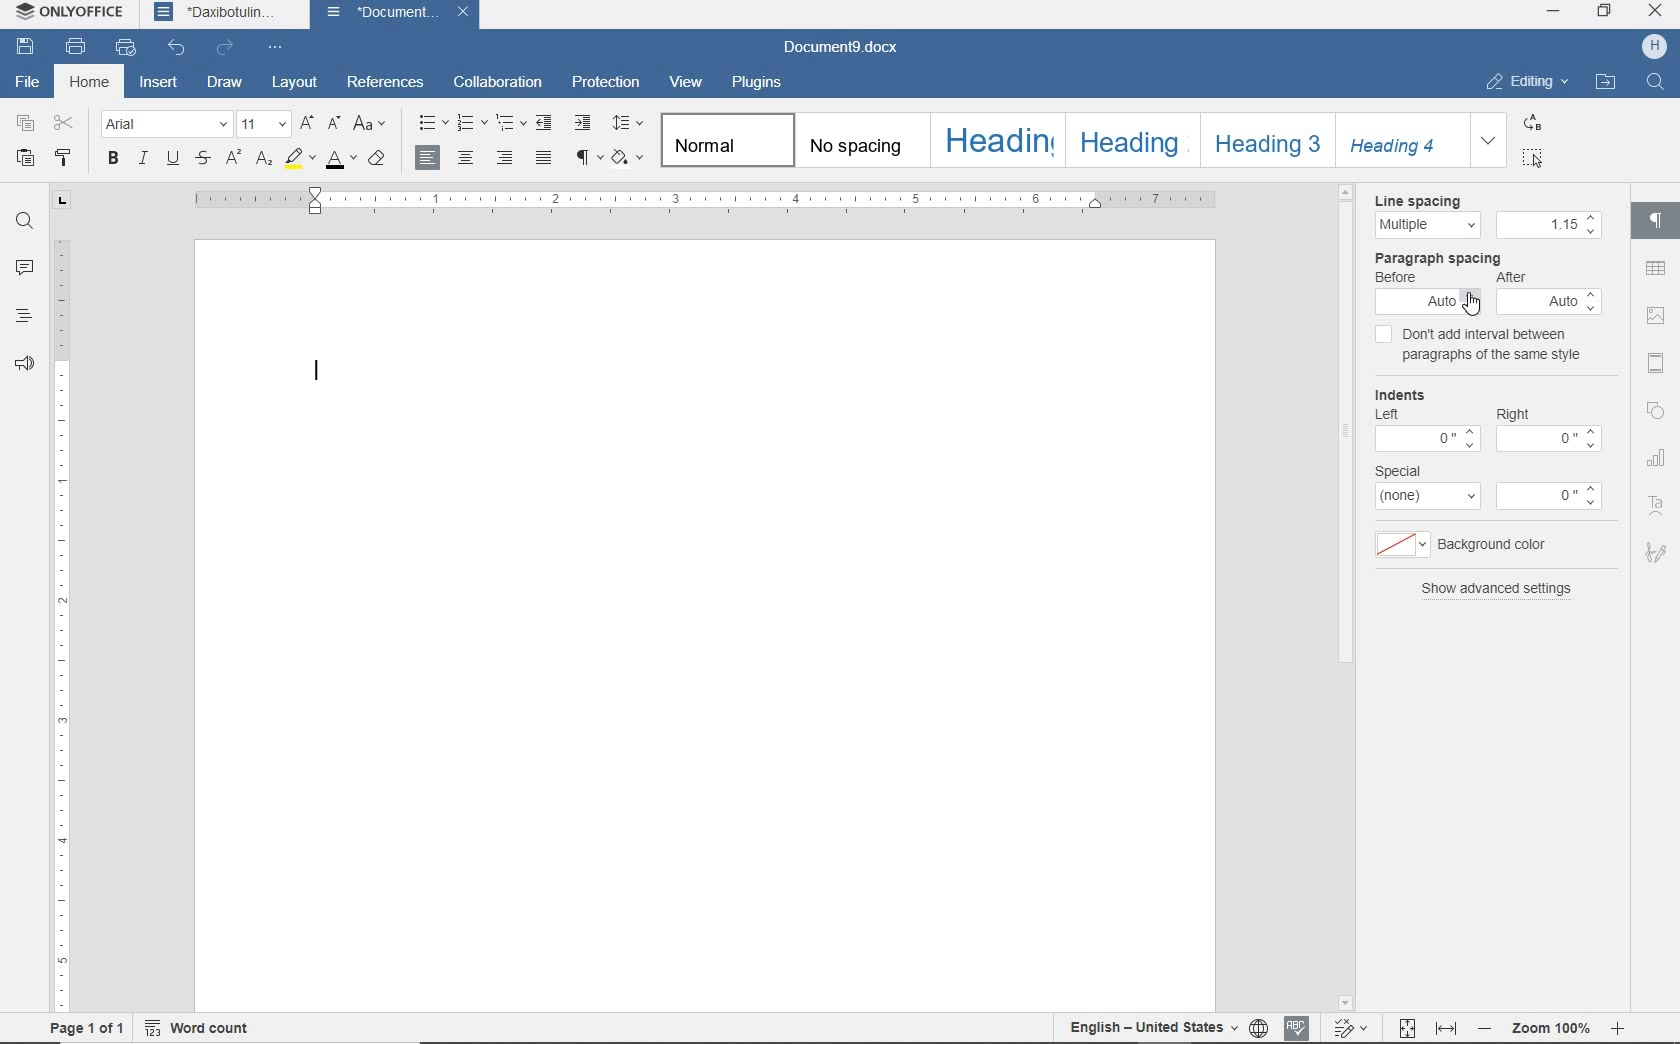 The height and width of the screenshot is (1044, 1680). Describe the element at coordinates (1407, 1028) in the screenshot. I see `fit to page` at that location.